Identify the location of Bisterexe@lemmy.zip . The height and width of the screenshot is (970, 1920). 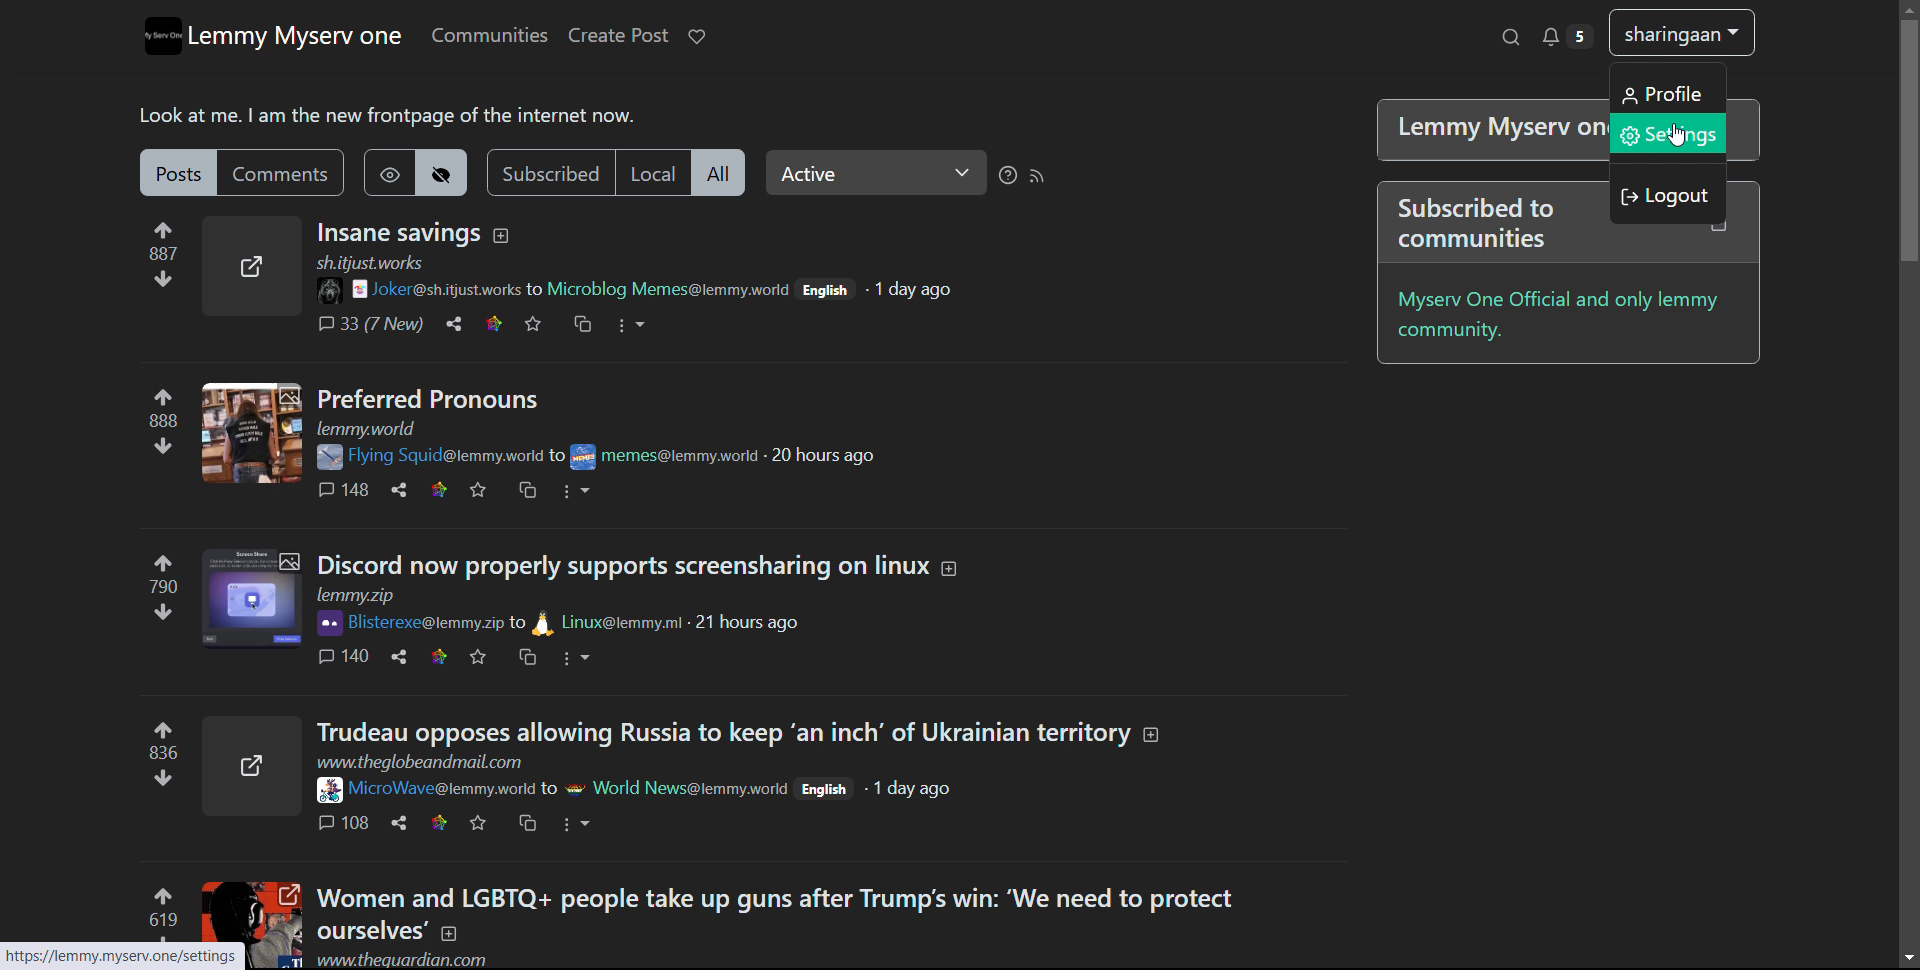
(408, 624).